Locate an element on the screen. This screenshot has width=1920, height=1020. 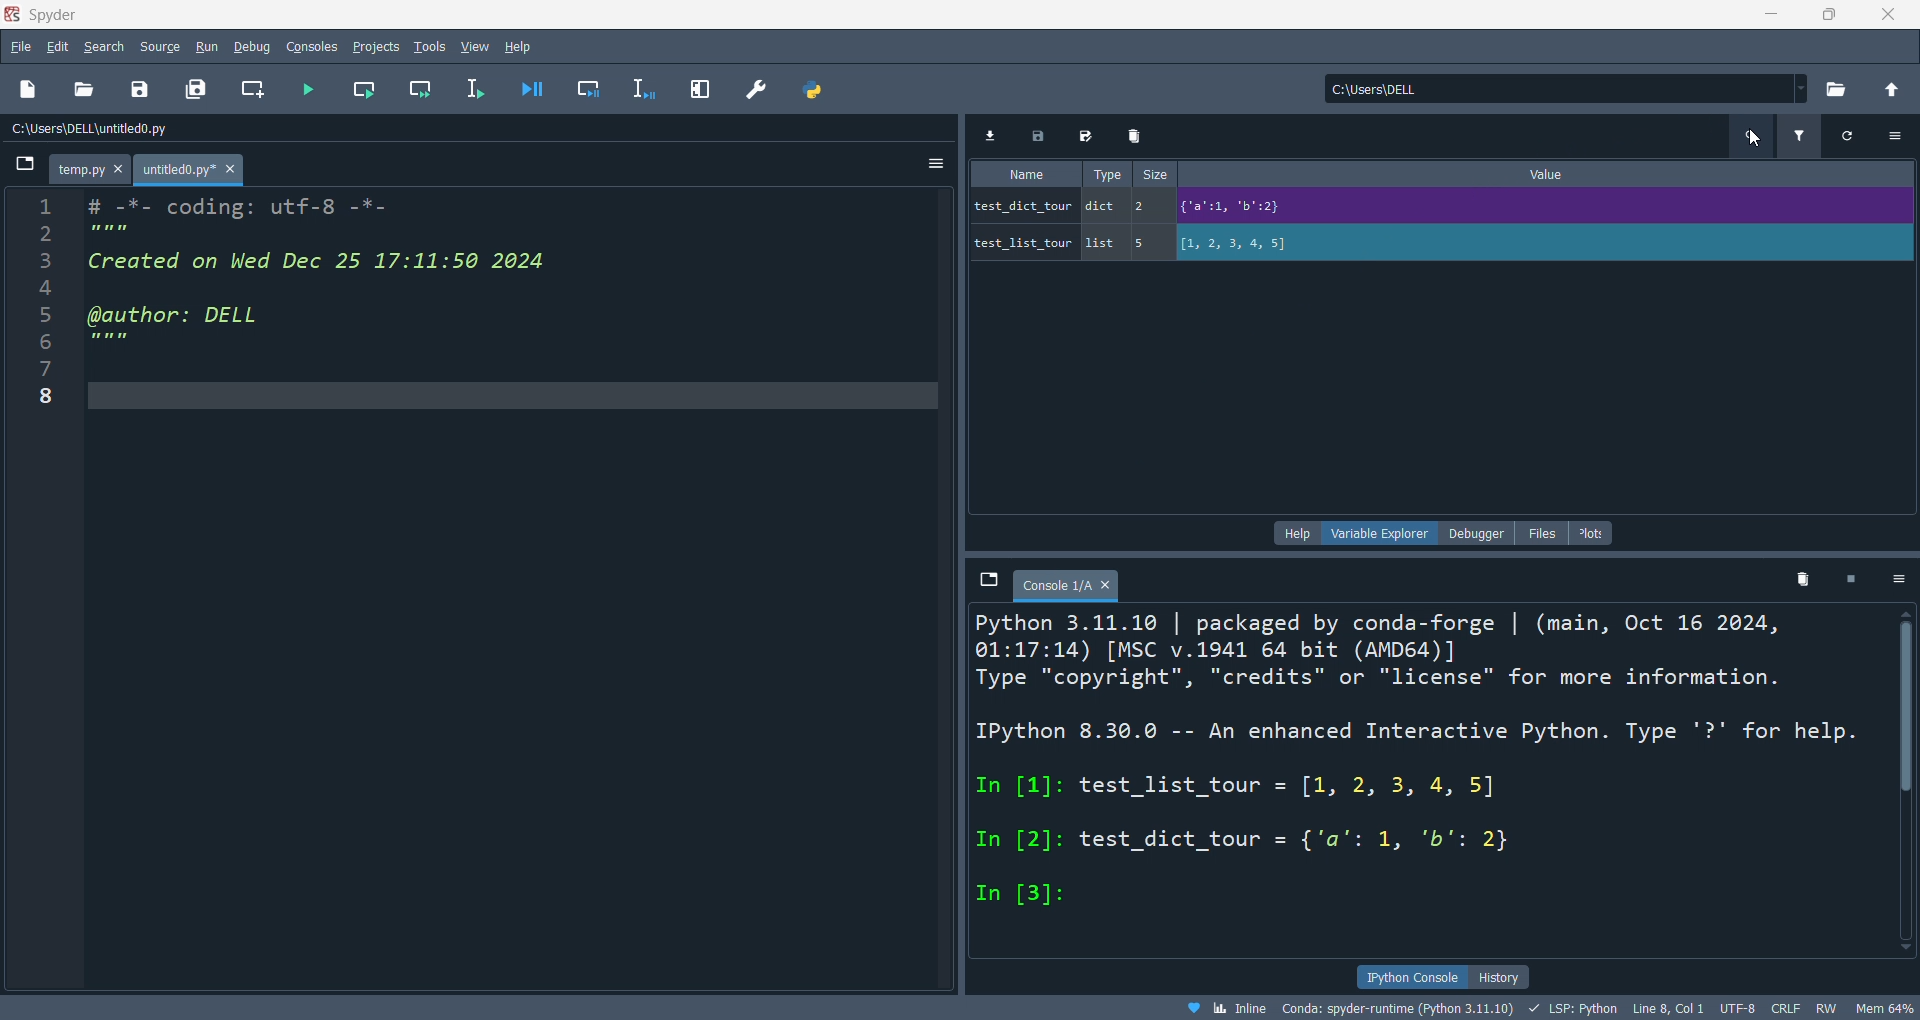
cursor is located at coordinates (1749, 144).